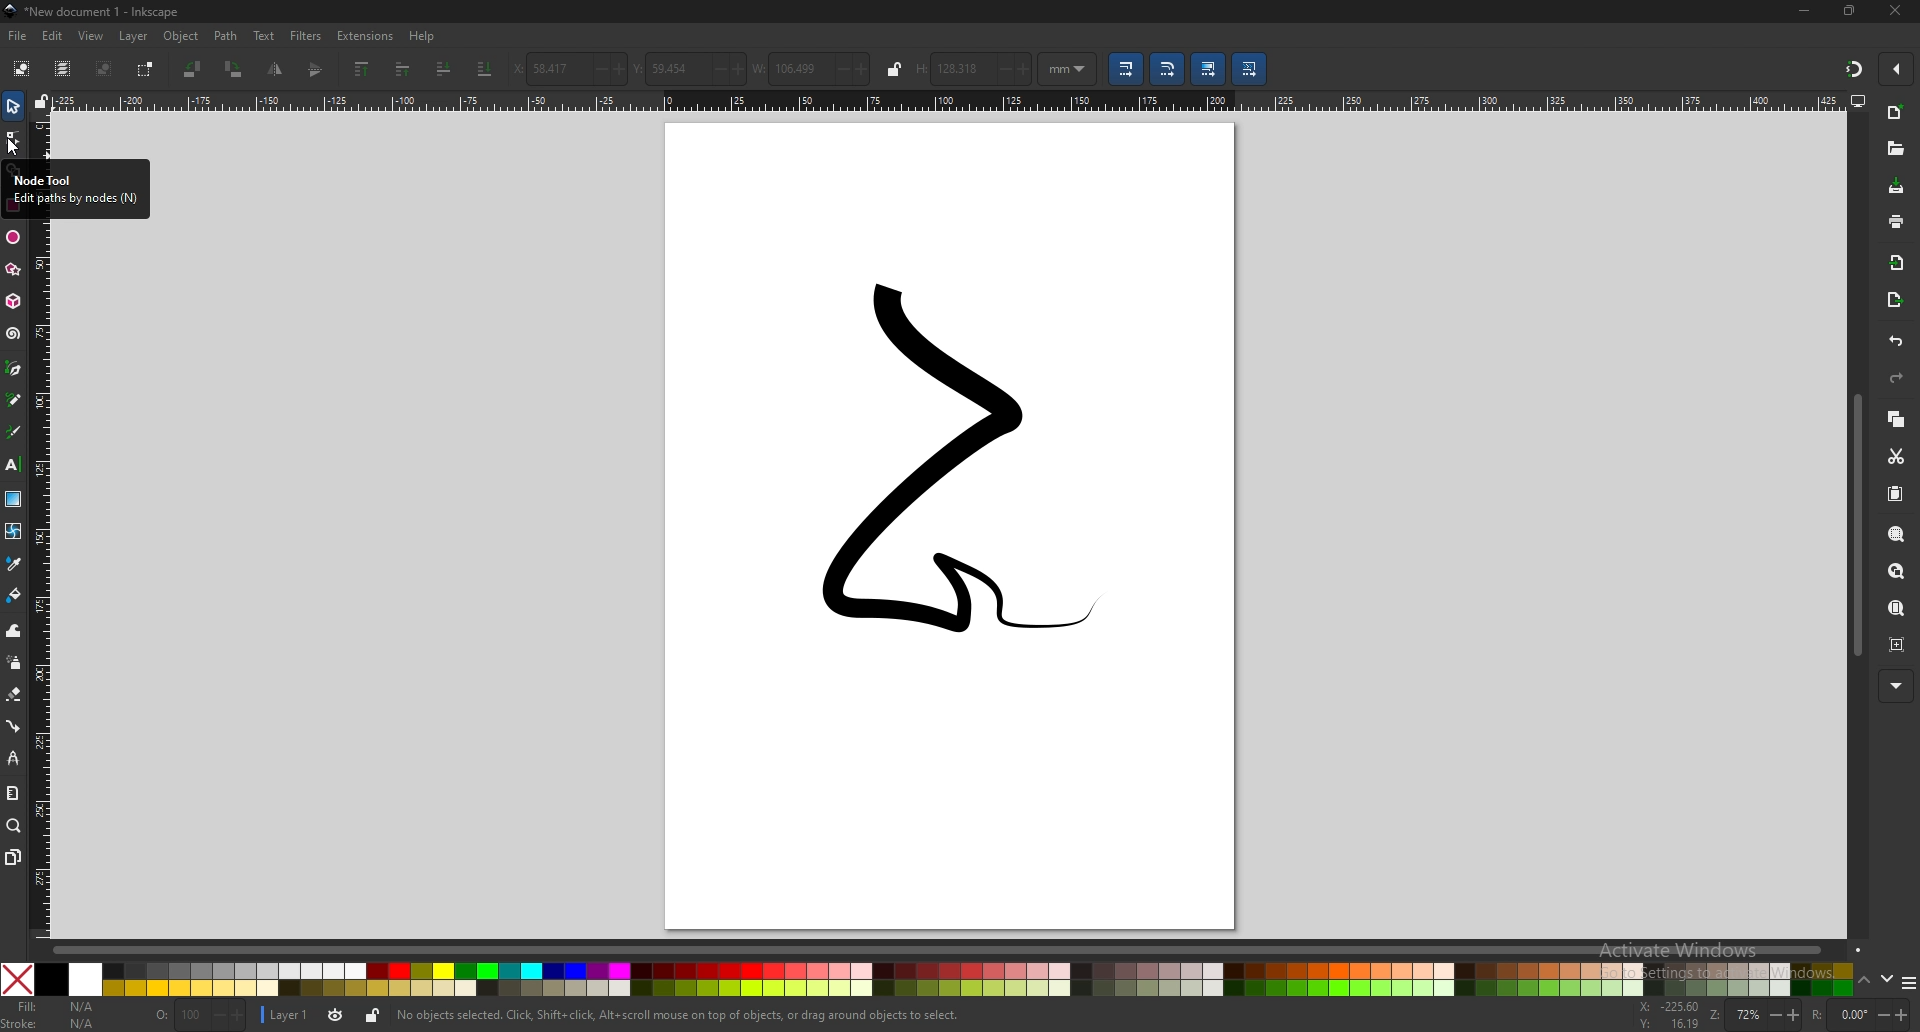 The image size is (1920, 1032). I want to click on scroll bar, so click(949, 949).